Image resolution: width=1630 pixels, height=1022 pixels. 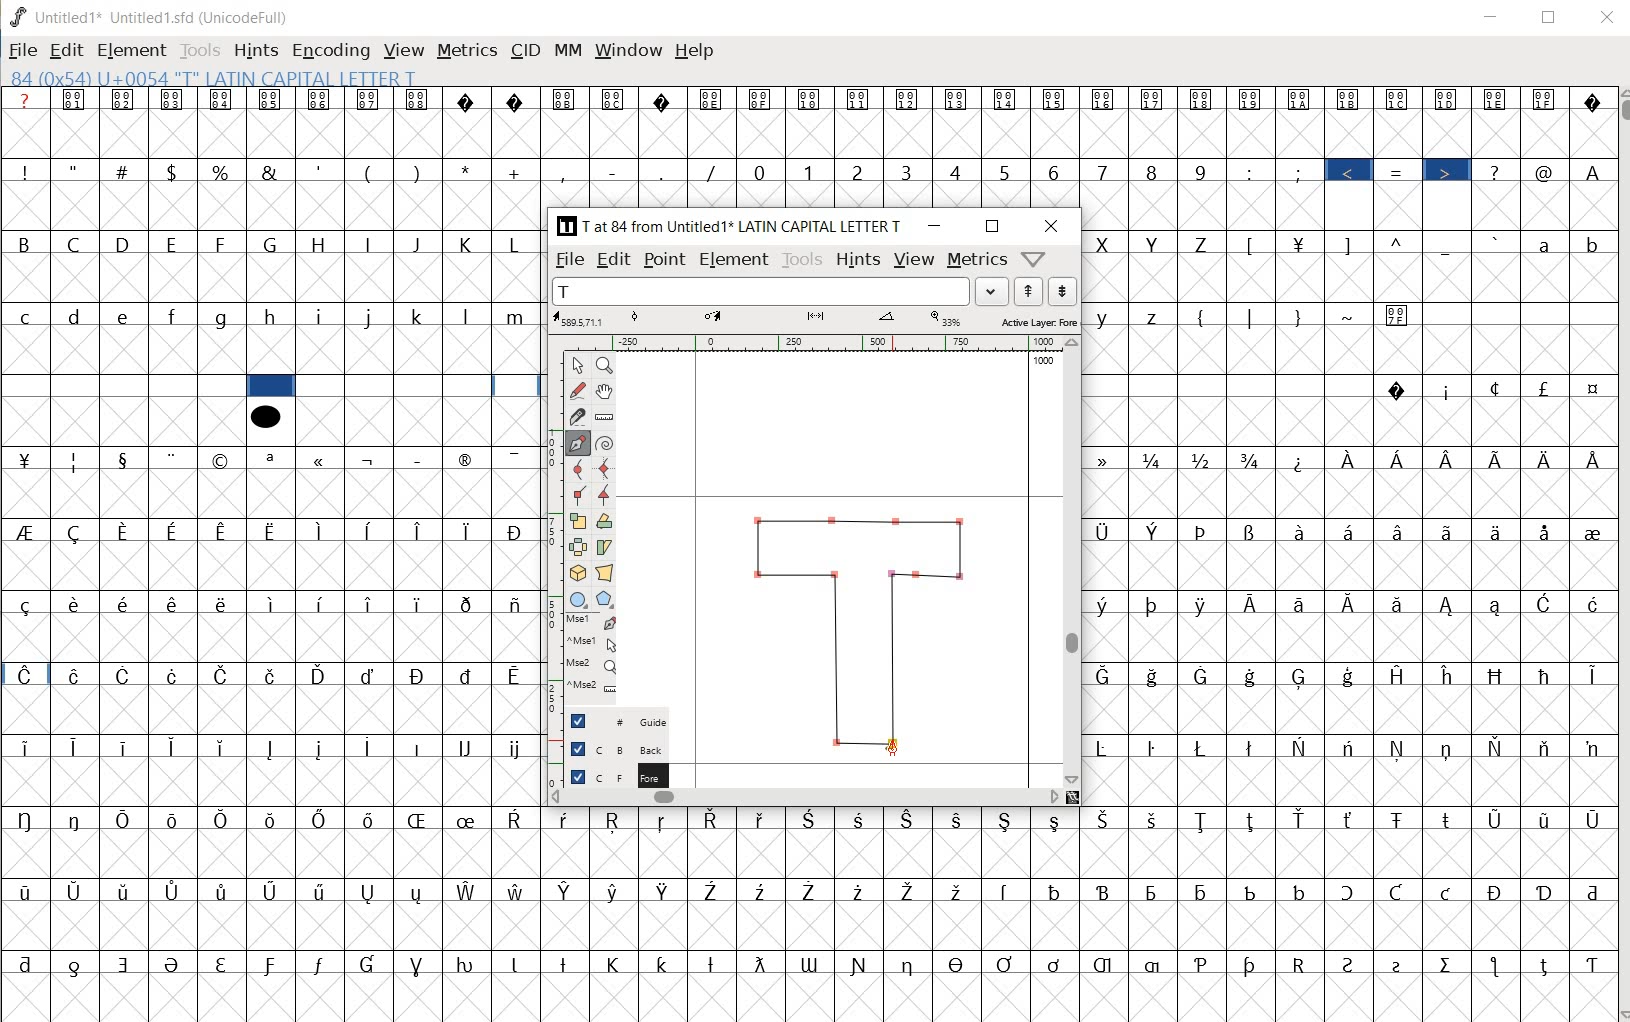 What do you see at coordinates (127, 745) in the screenshot?
I see `Symbol` at bounding box center [127, 745].